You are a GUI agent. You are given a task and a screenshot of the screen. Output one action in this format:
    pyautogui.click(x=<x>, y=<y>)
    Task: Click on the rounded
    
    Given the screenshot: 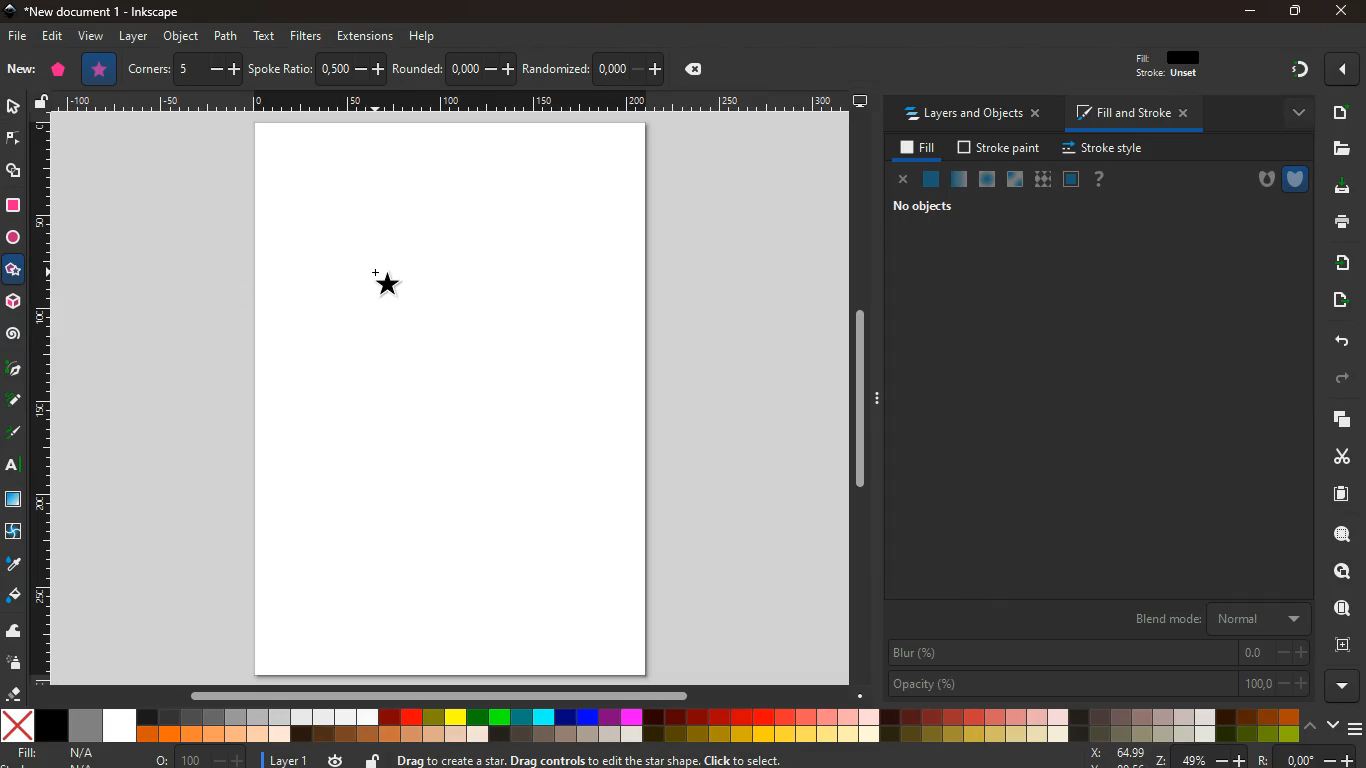 What is the action you would take?
    pyautogui.click(x=454, y=67)
    